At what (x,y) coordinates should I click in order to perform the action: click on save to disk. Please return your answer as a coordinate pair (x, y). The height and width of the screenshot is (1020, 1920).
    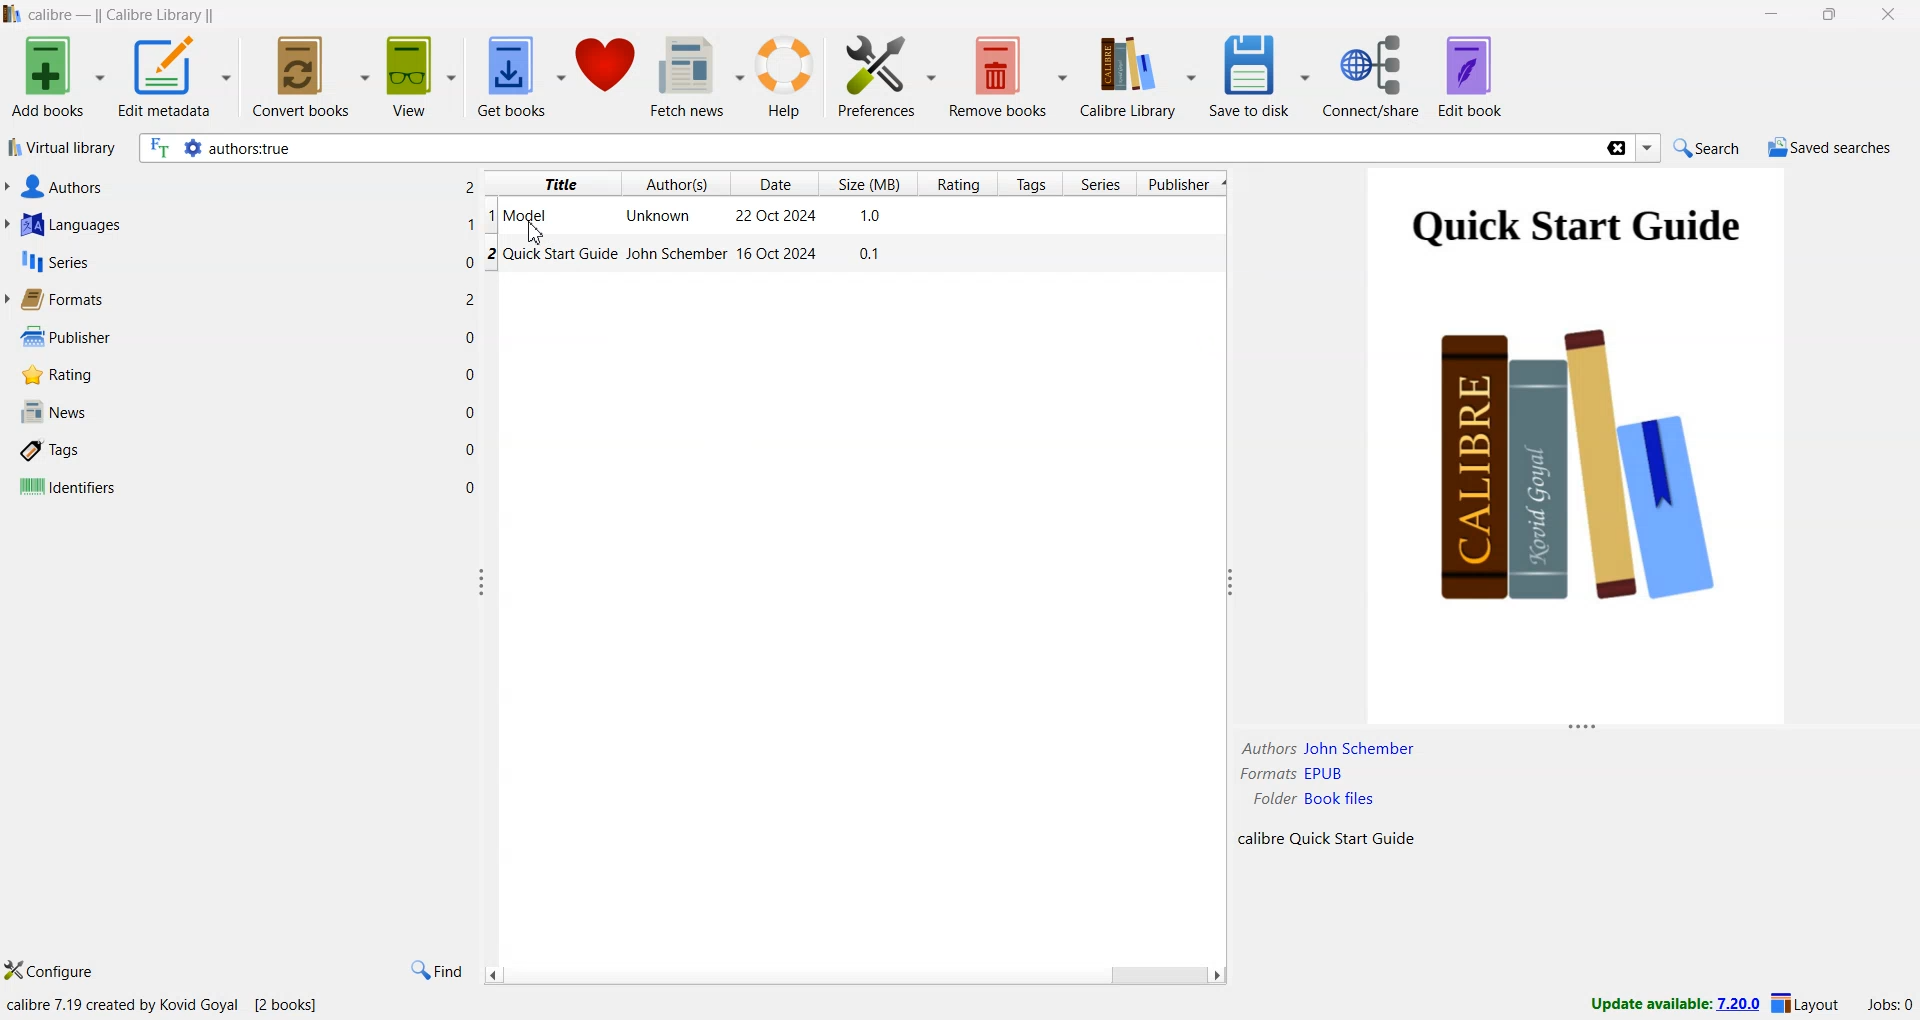
    Looking at the image, I should click on (1259, 77).